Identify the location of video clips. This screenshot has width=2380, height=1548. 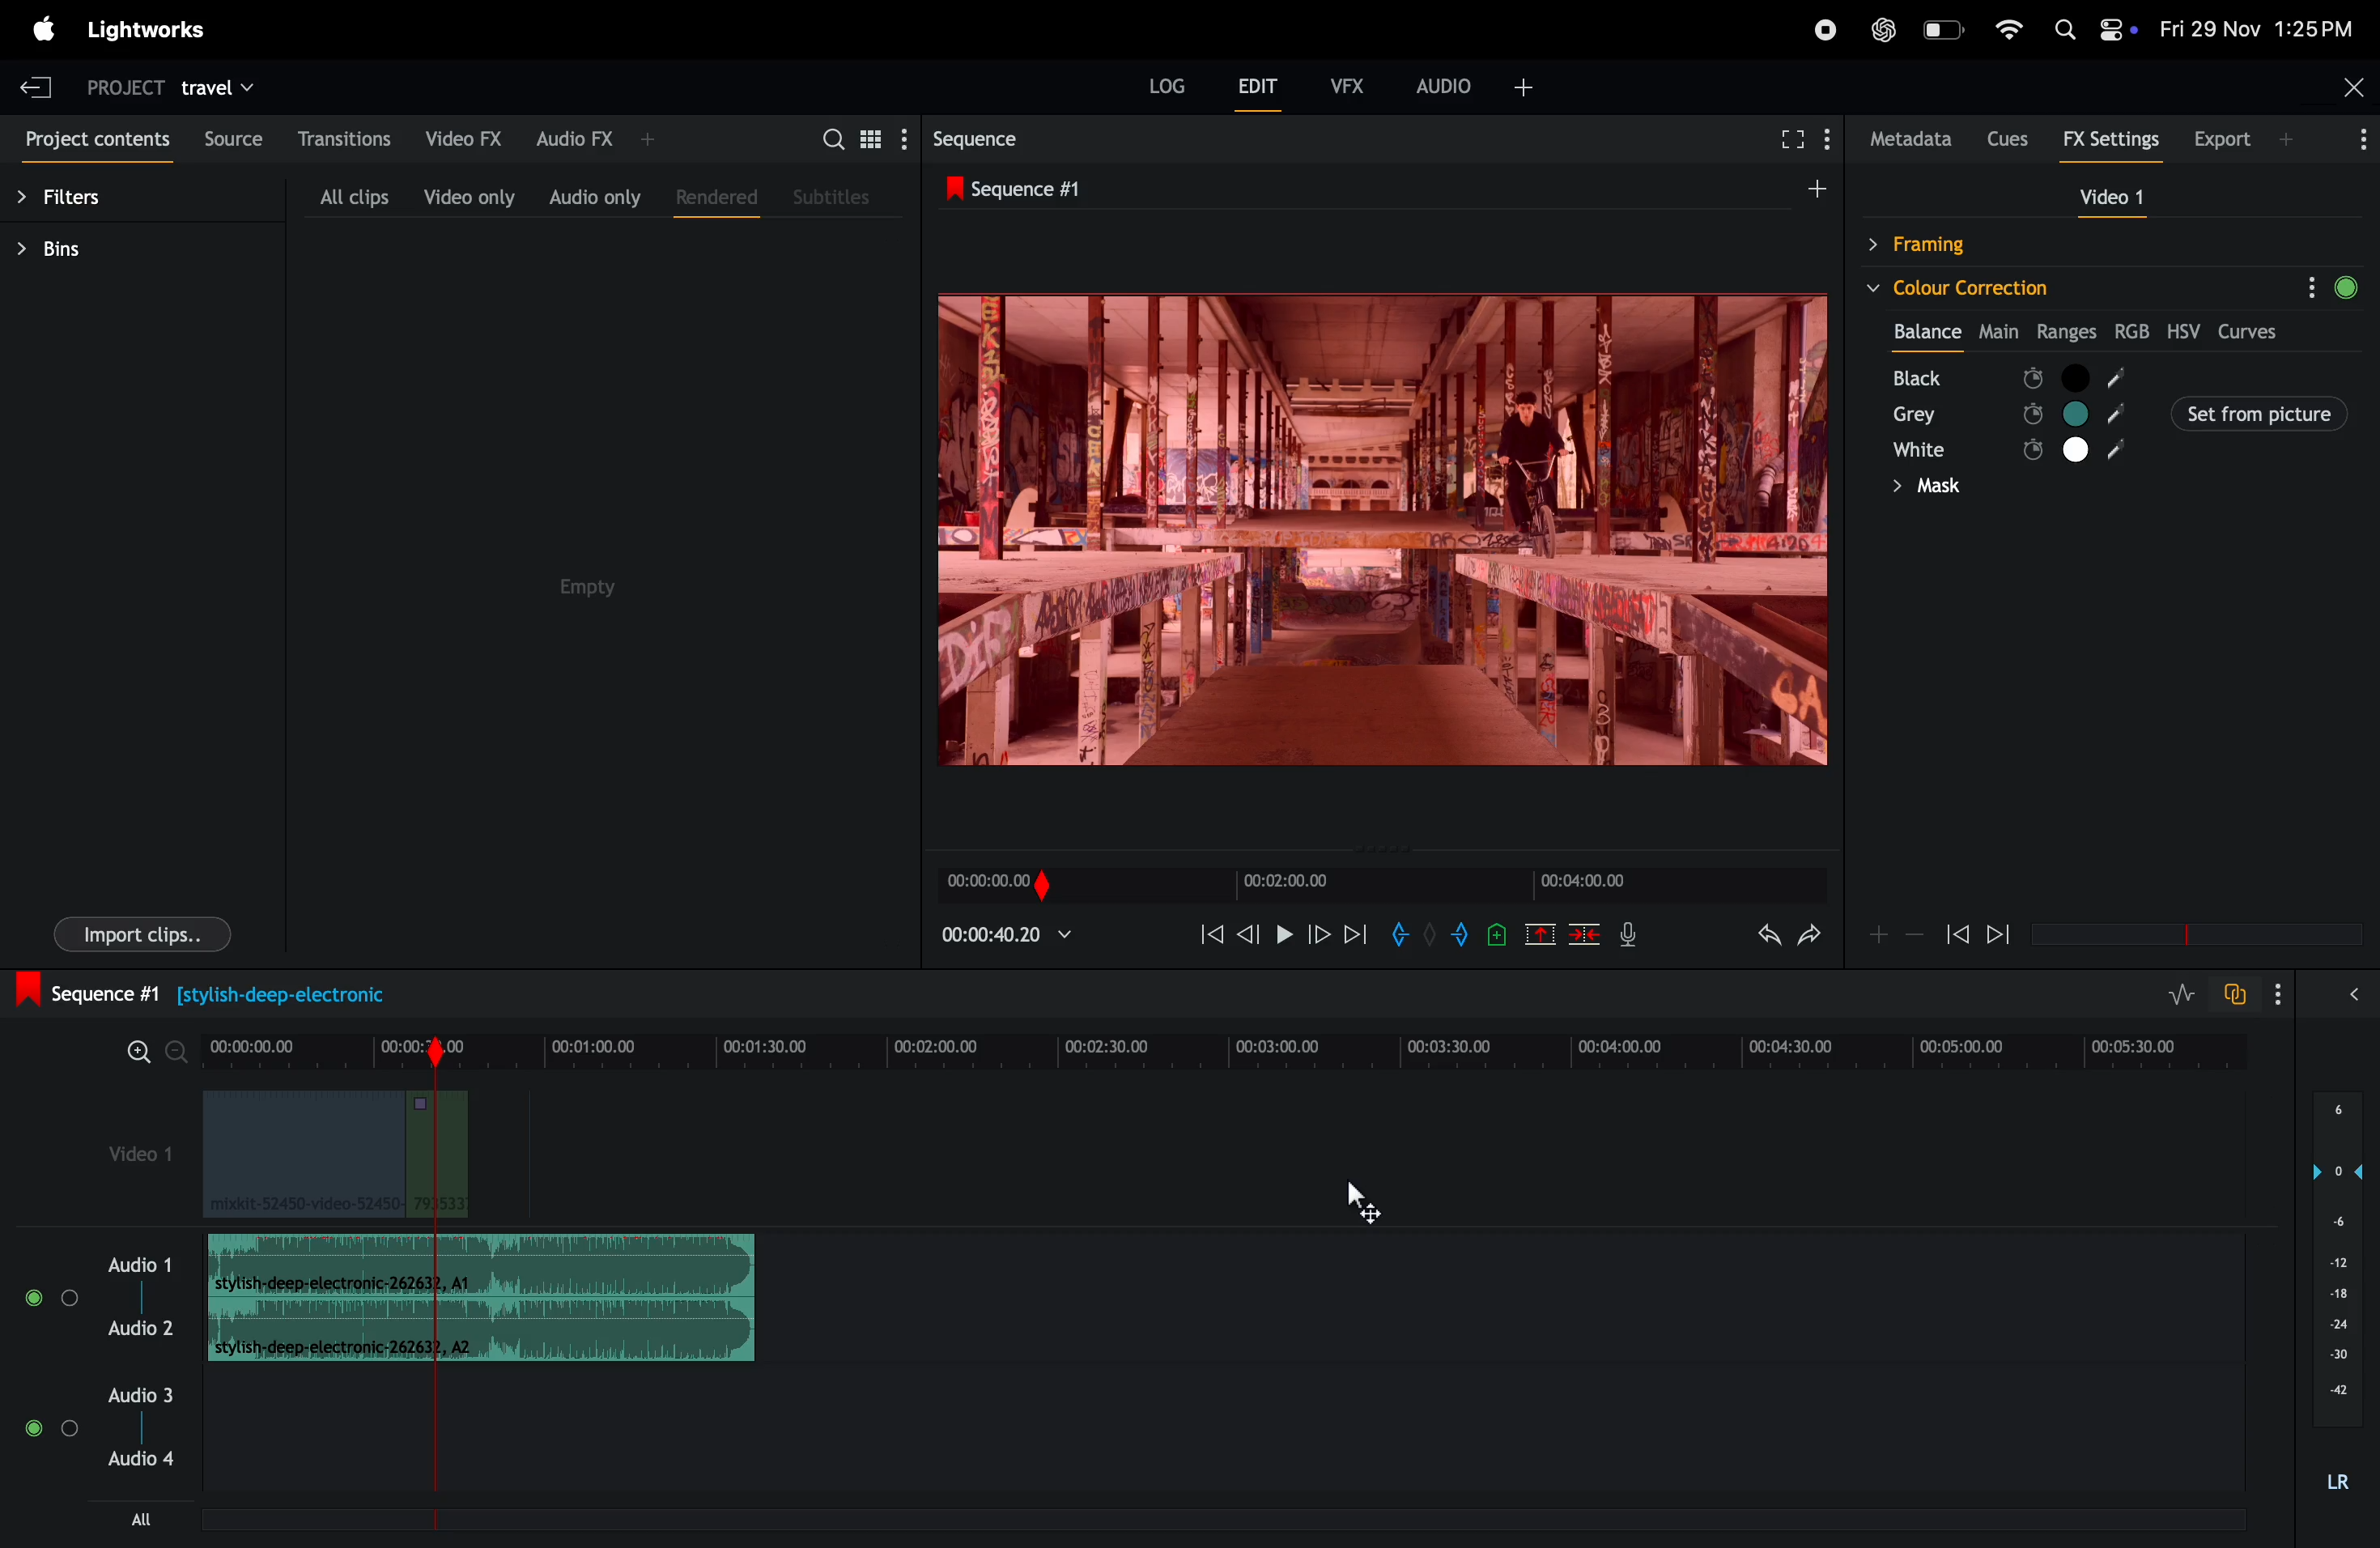
(334, 1155).